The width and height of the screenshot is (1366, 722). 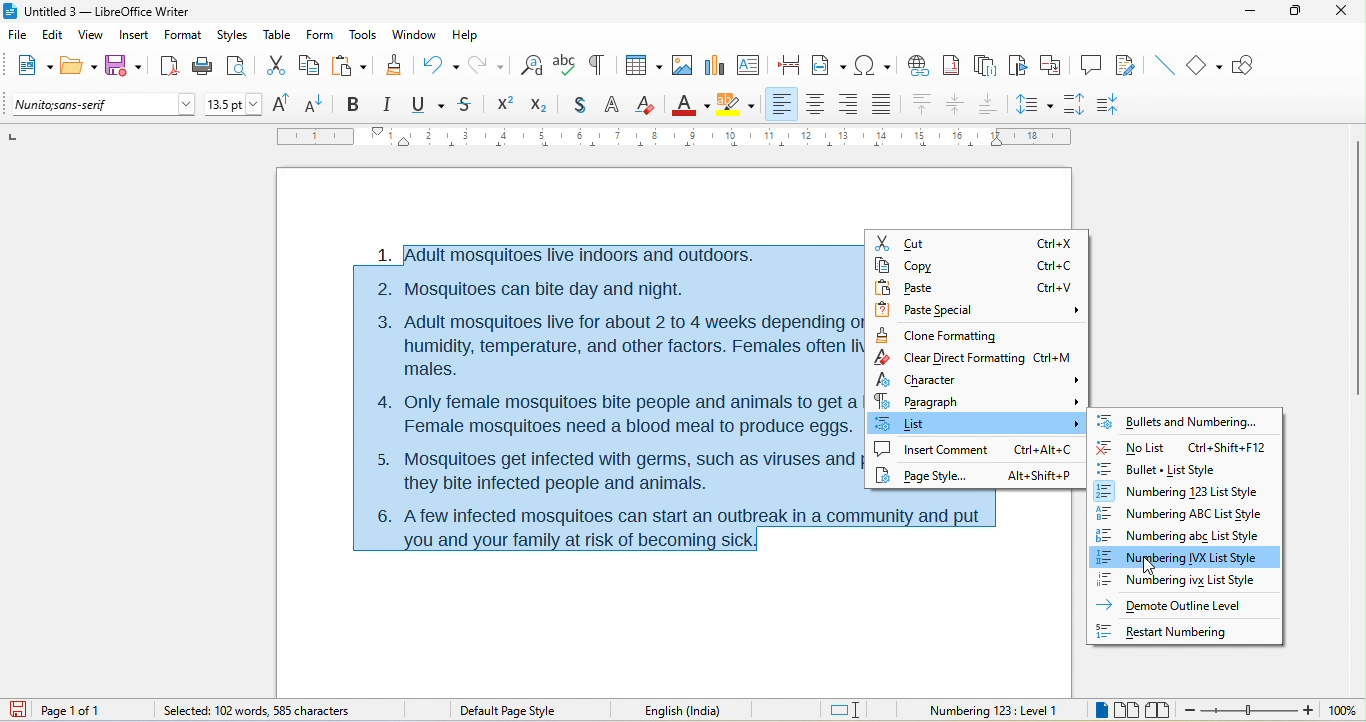 What do you see at coordinates (278, 36) in the screenshot?
I see `table` at bounding box center [278, 36].